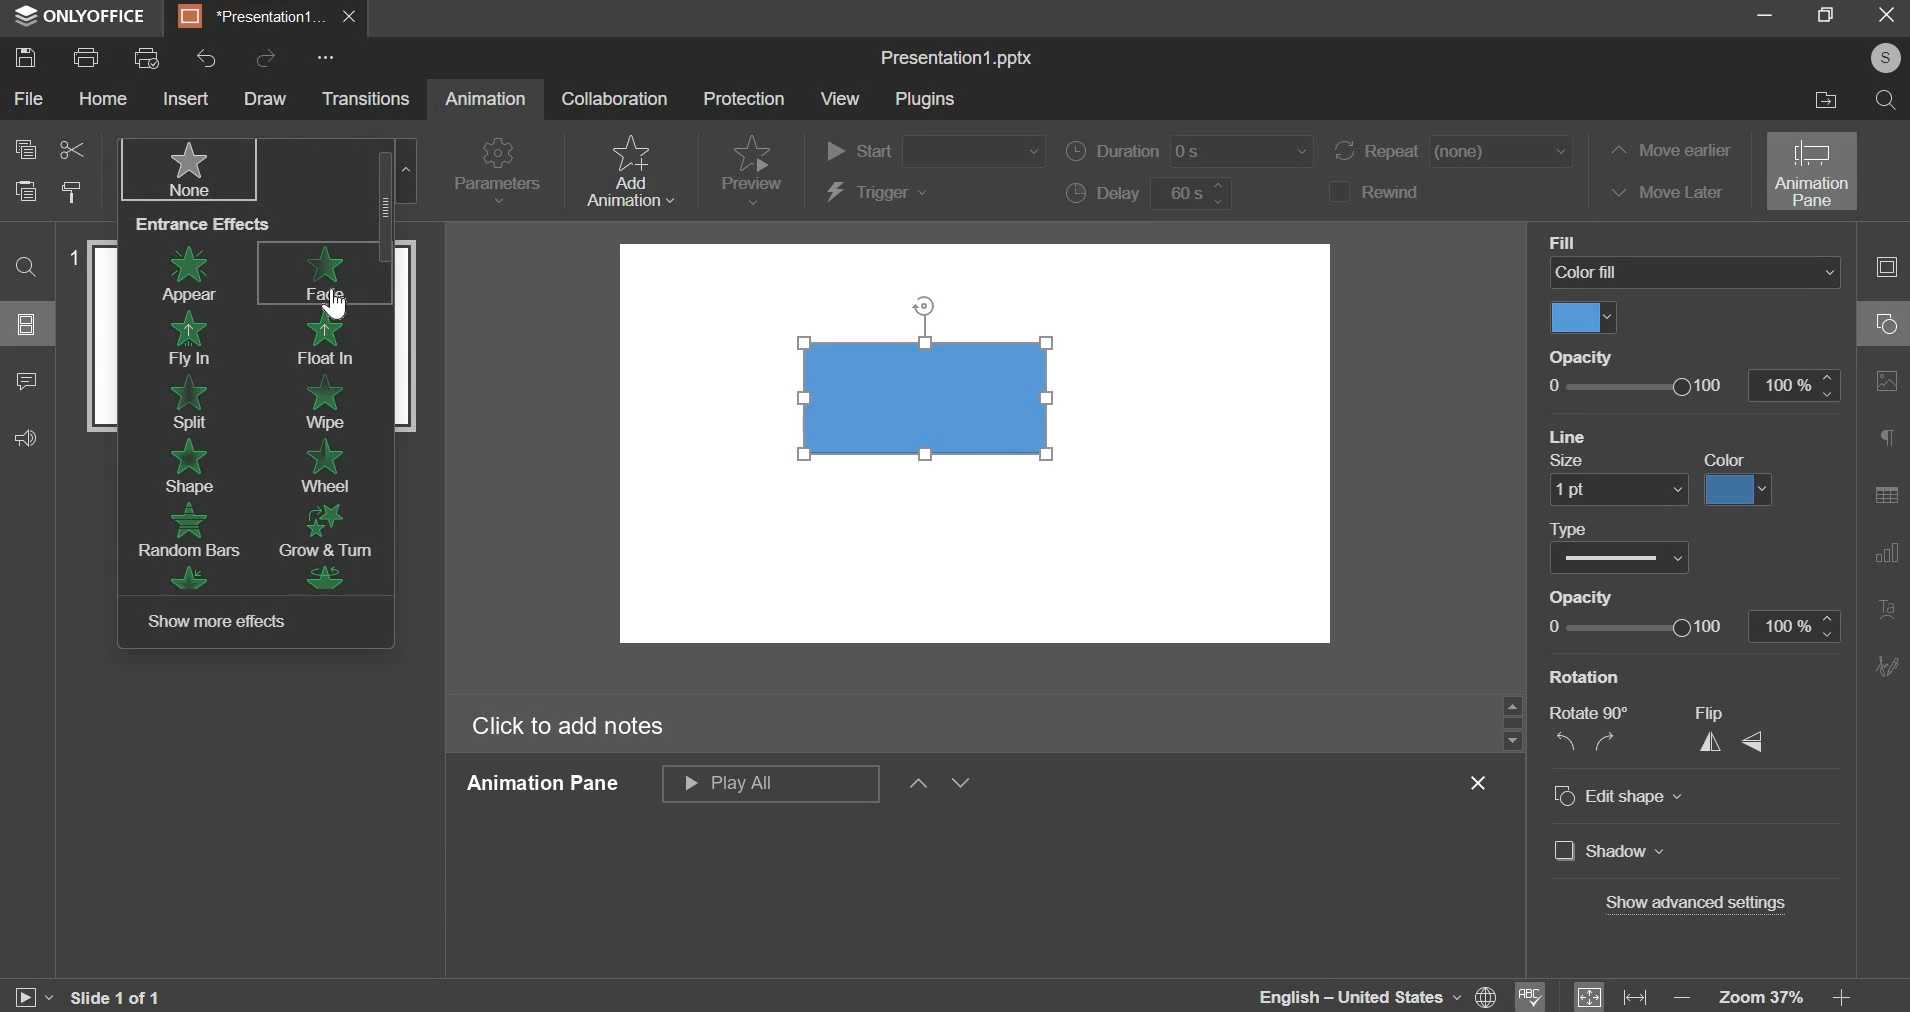  What do you see at coordinates (1887, 101) in the screenshot?
I see `find` at bounding box center [1887, 101].